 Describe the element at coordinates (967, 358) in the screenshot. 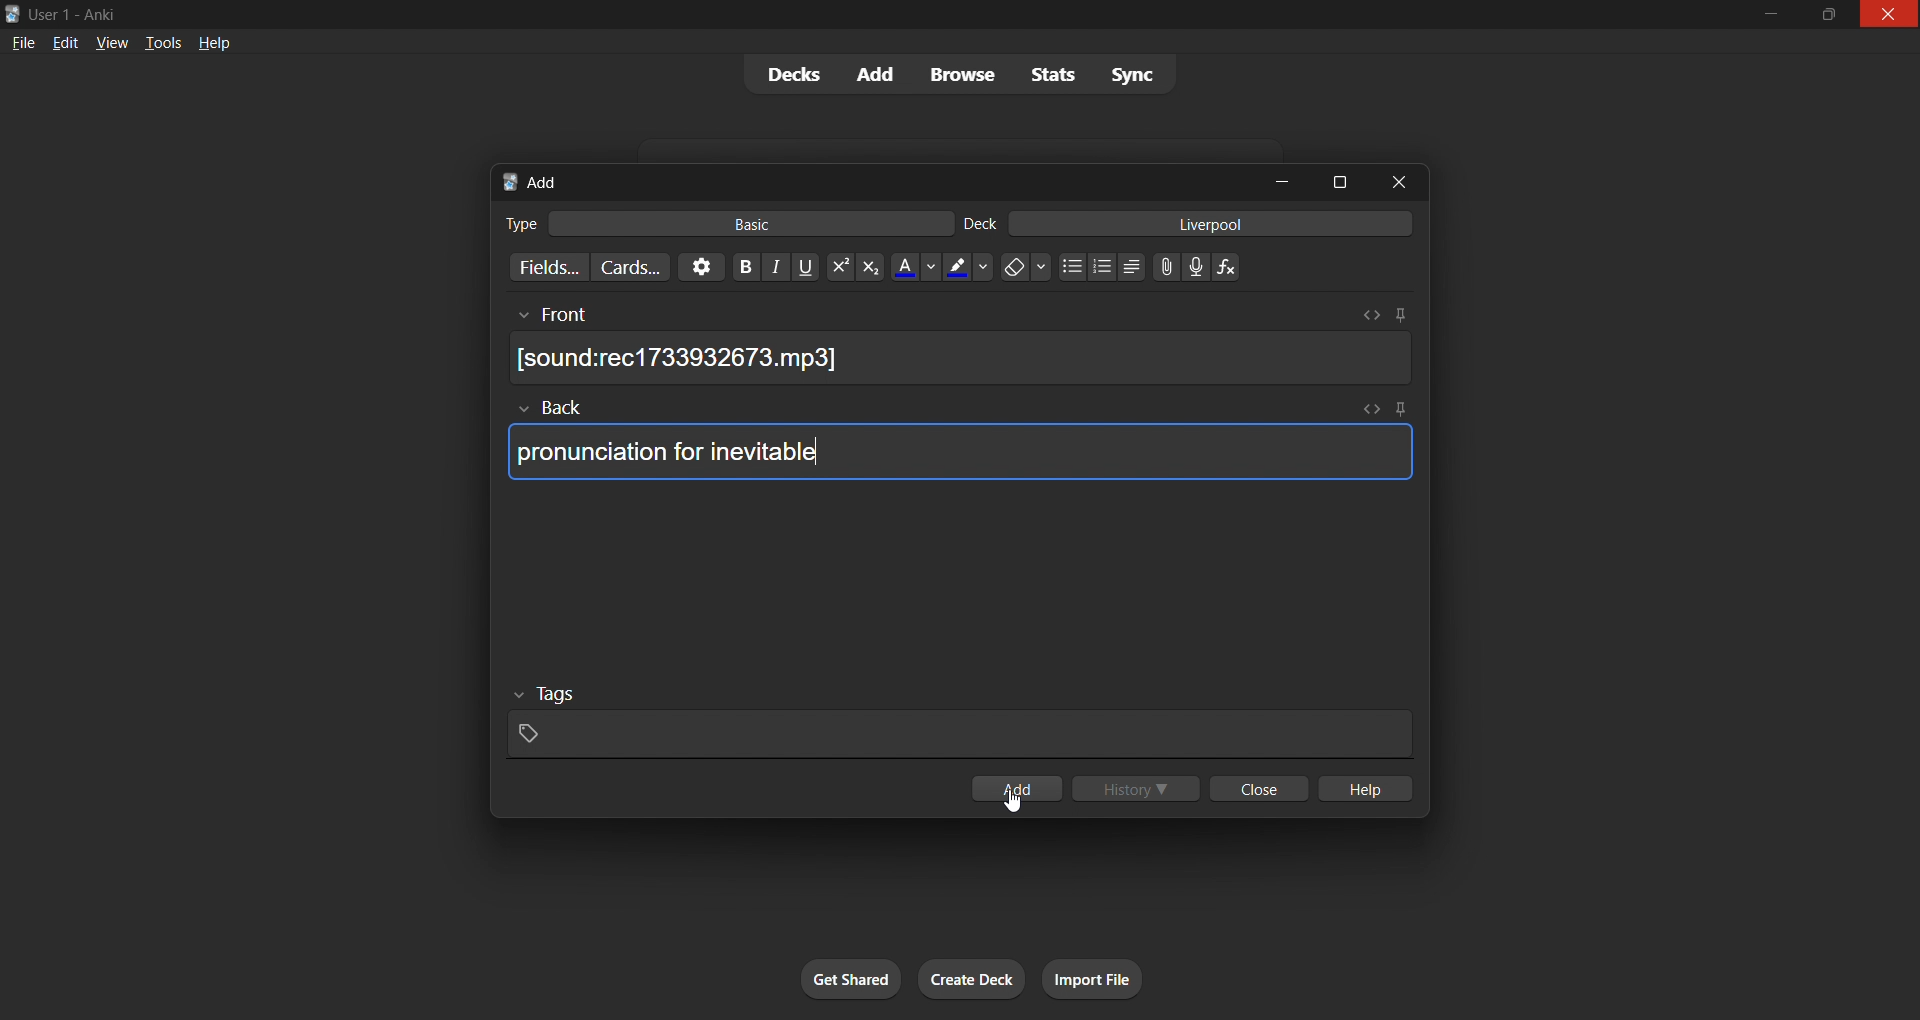

I see `audio file ` at that location.